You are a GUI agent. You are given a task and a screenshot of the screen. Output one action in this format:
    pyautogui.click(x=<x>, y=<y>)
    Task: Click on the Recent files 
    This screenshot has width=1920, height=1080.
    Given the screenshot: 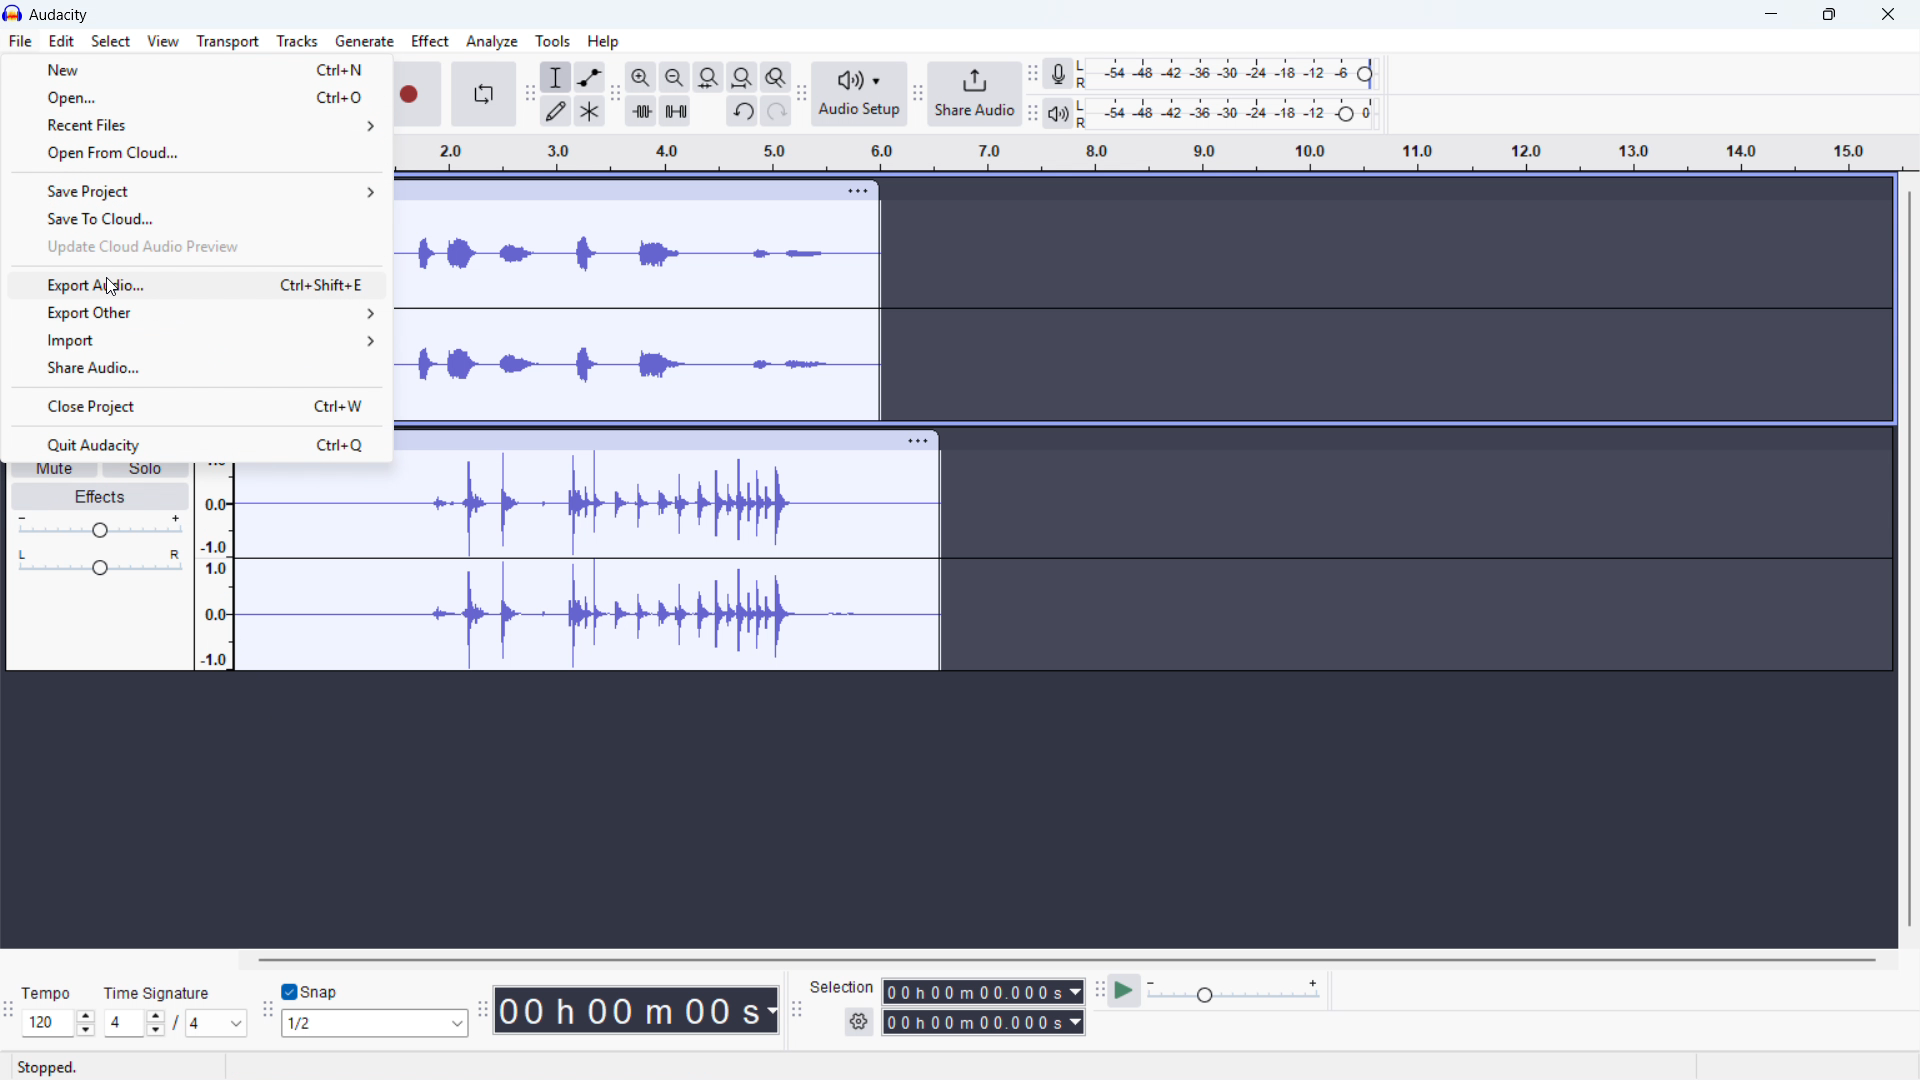 What is the action you would take?
    pyautogui.click(x=196, y=123)
    